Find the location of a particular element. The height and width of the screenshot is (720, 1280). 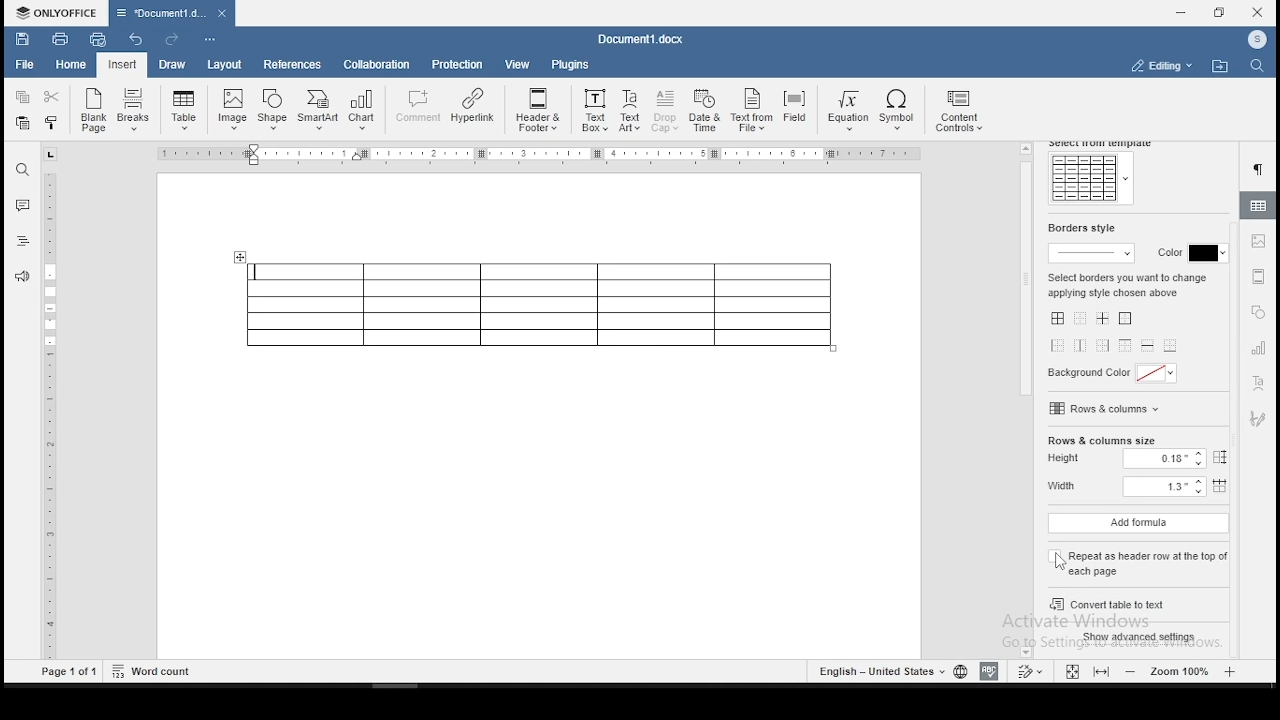

cursor is located at coordinates (1061, 562).